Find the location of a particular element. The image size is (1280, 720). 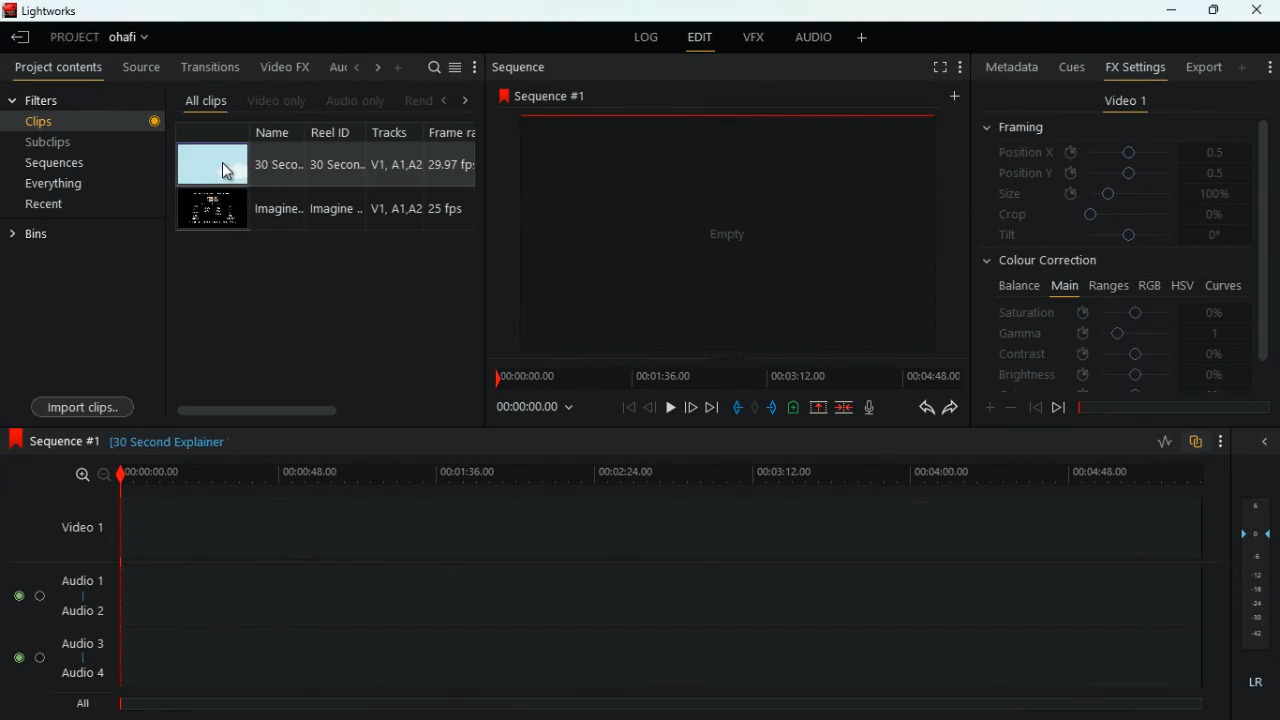

Audio is located at coordinates (25, 595).